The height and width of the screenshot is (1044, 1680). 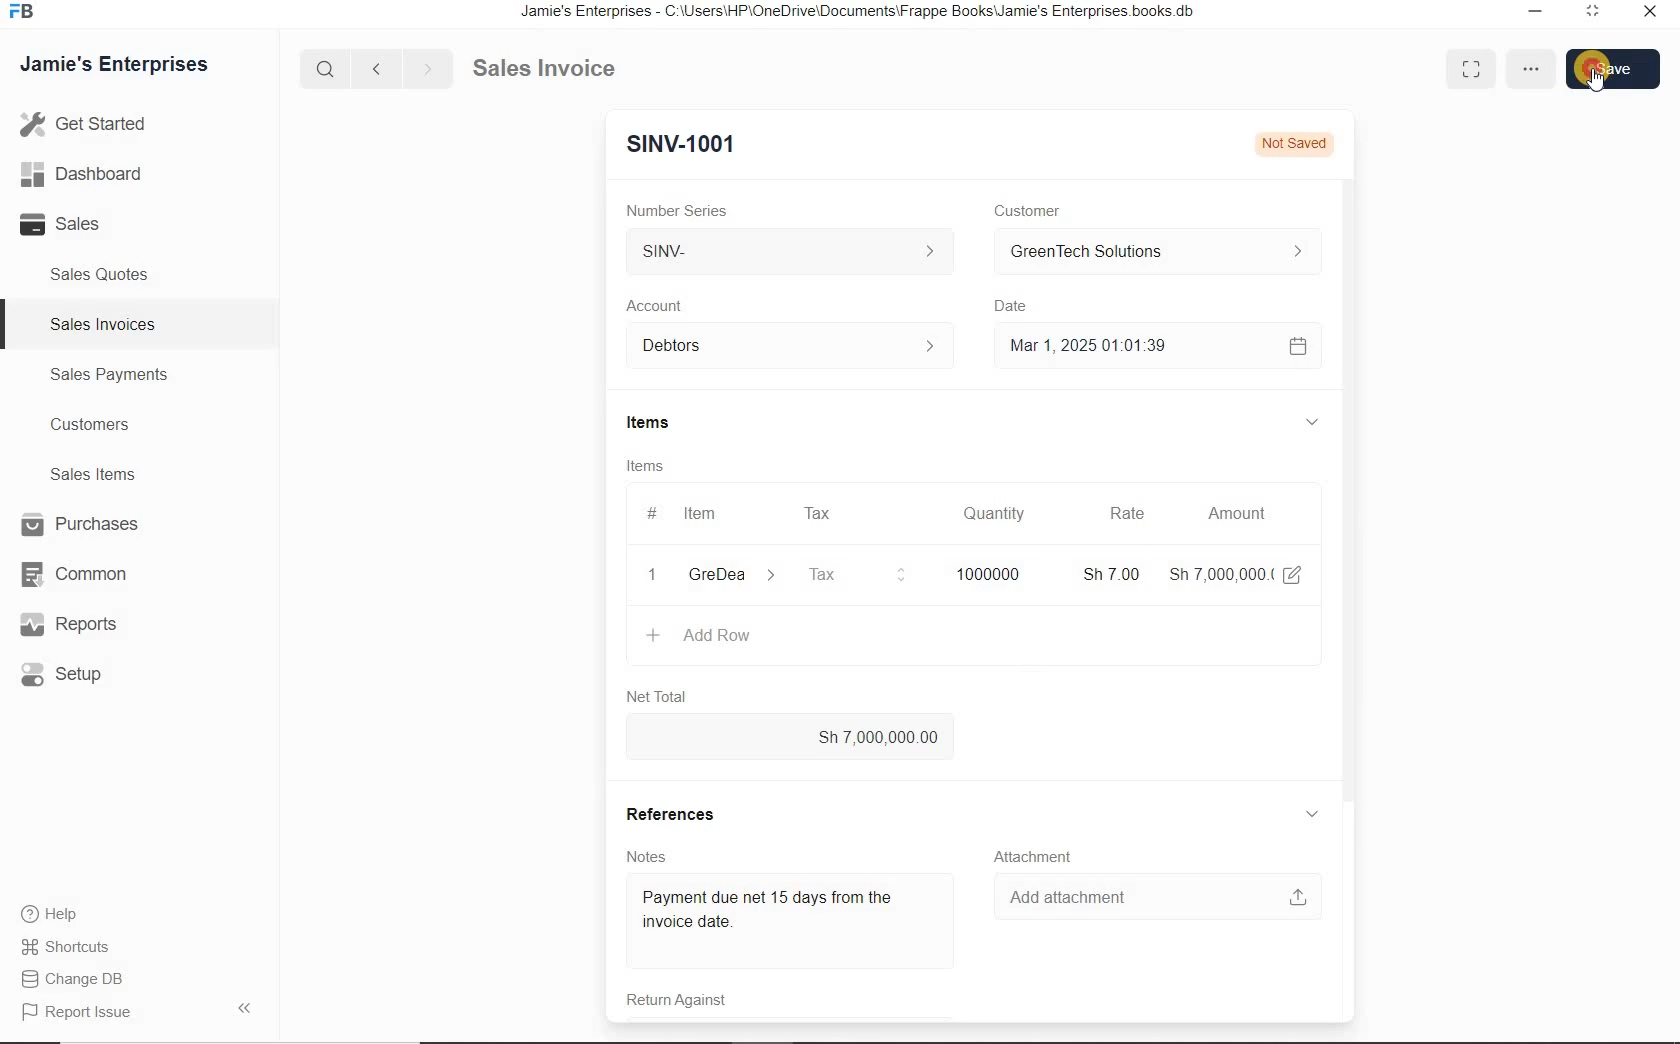 What do you see at coordinates (863, 13) in the screenshot?
I see `Jamie's Enterprises - C:\Users\HP\OneDrive\Documents\Frappe Books\Jamie's Enterprises books.db` at bounding box center [863, 13].